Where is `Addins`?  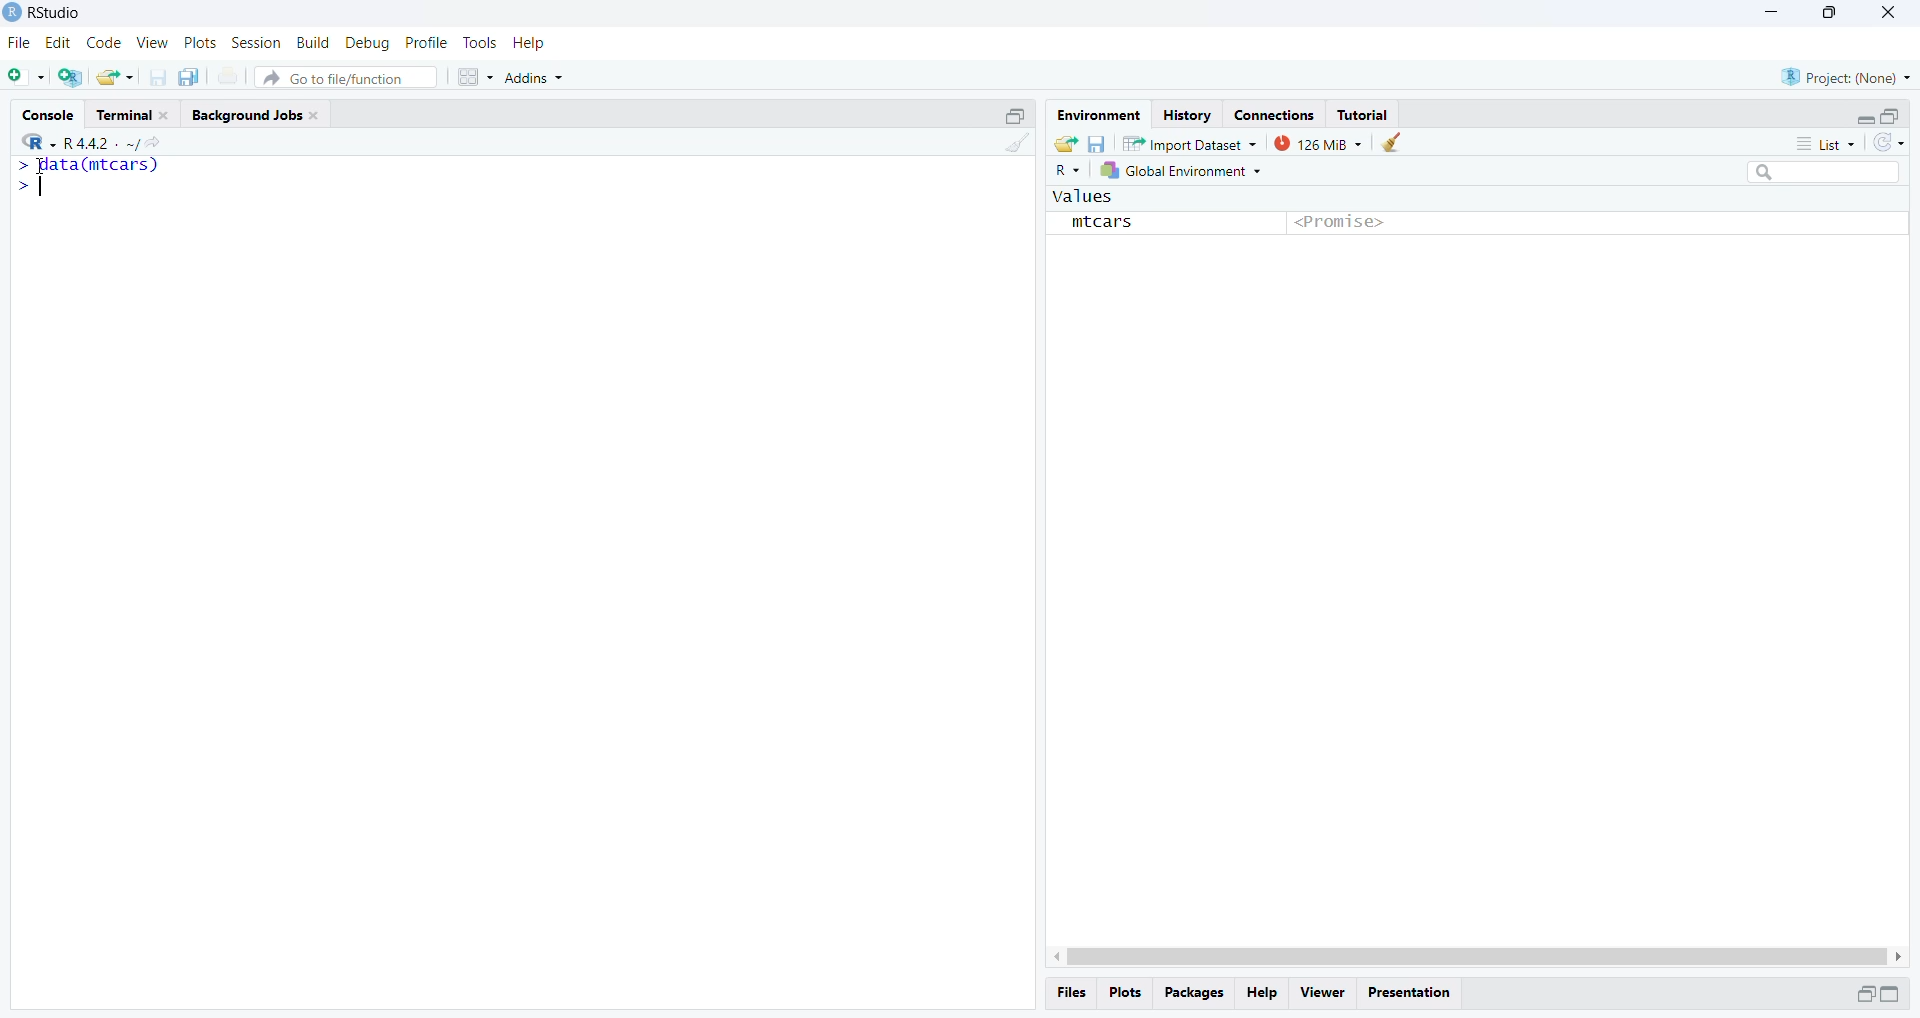 Addins is located at coordinates (534, 78).